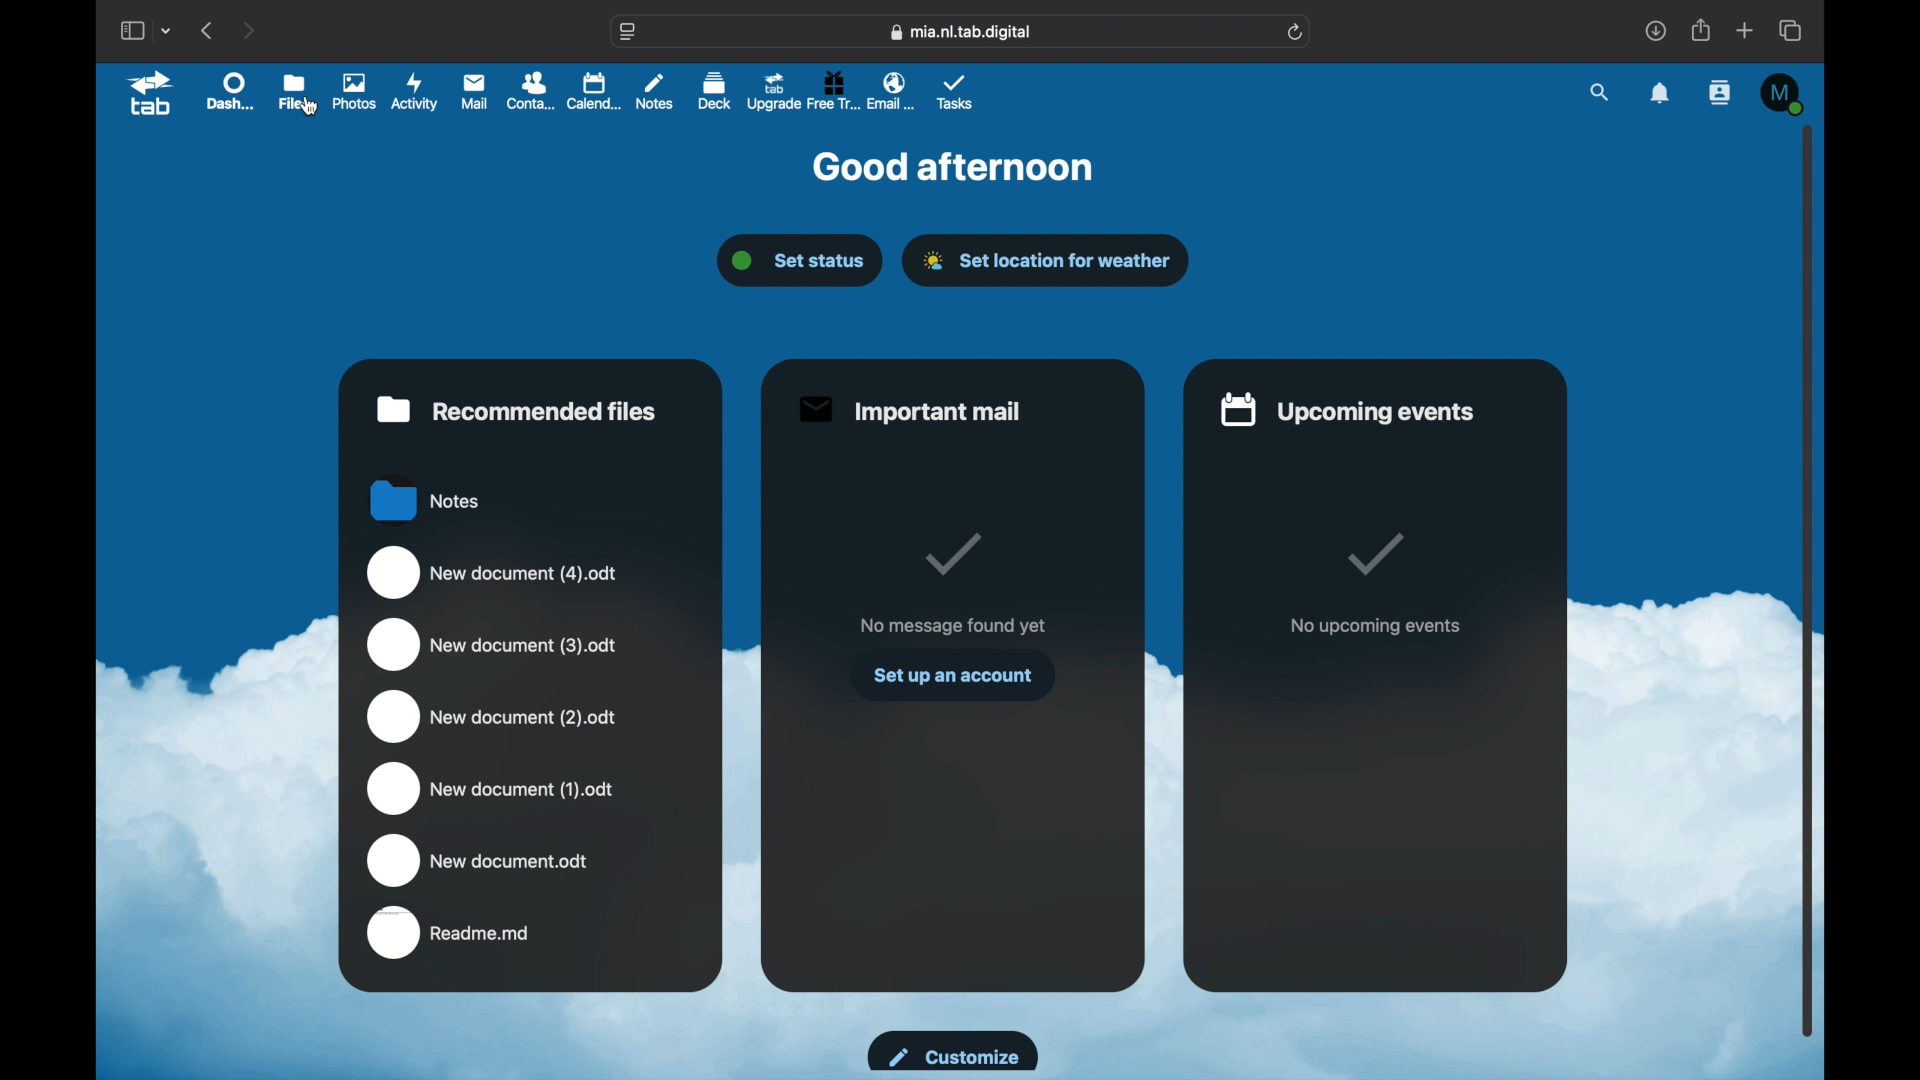 The width and height of the screenshot is (1920, 1080). Describe the element at coordinates (491, 788) in the screenshot. I see `new document` at that location.